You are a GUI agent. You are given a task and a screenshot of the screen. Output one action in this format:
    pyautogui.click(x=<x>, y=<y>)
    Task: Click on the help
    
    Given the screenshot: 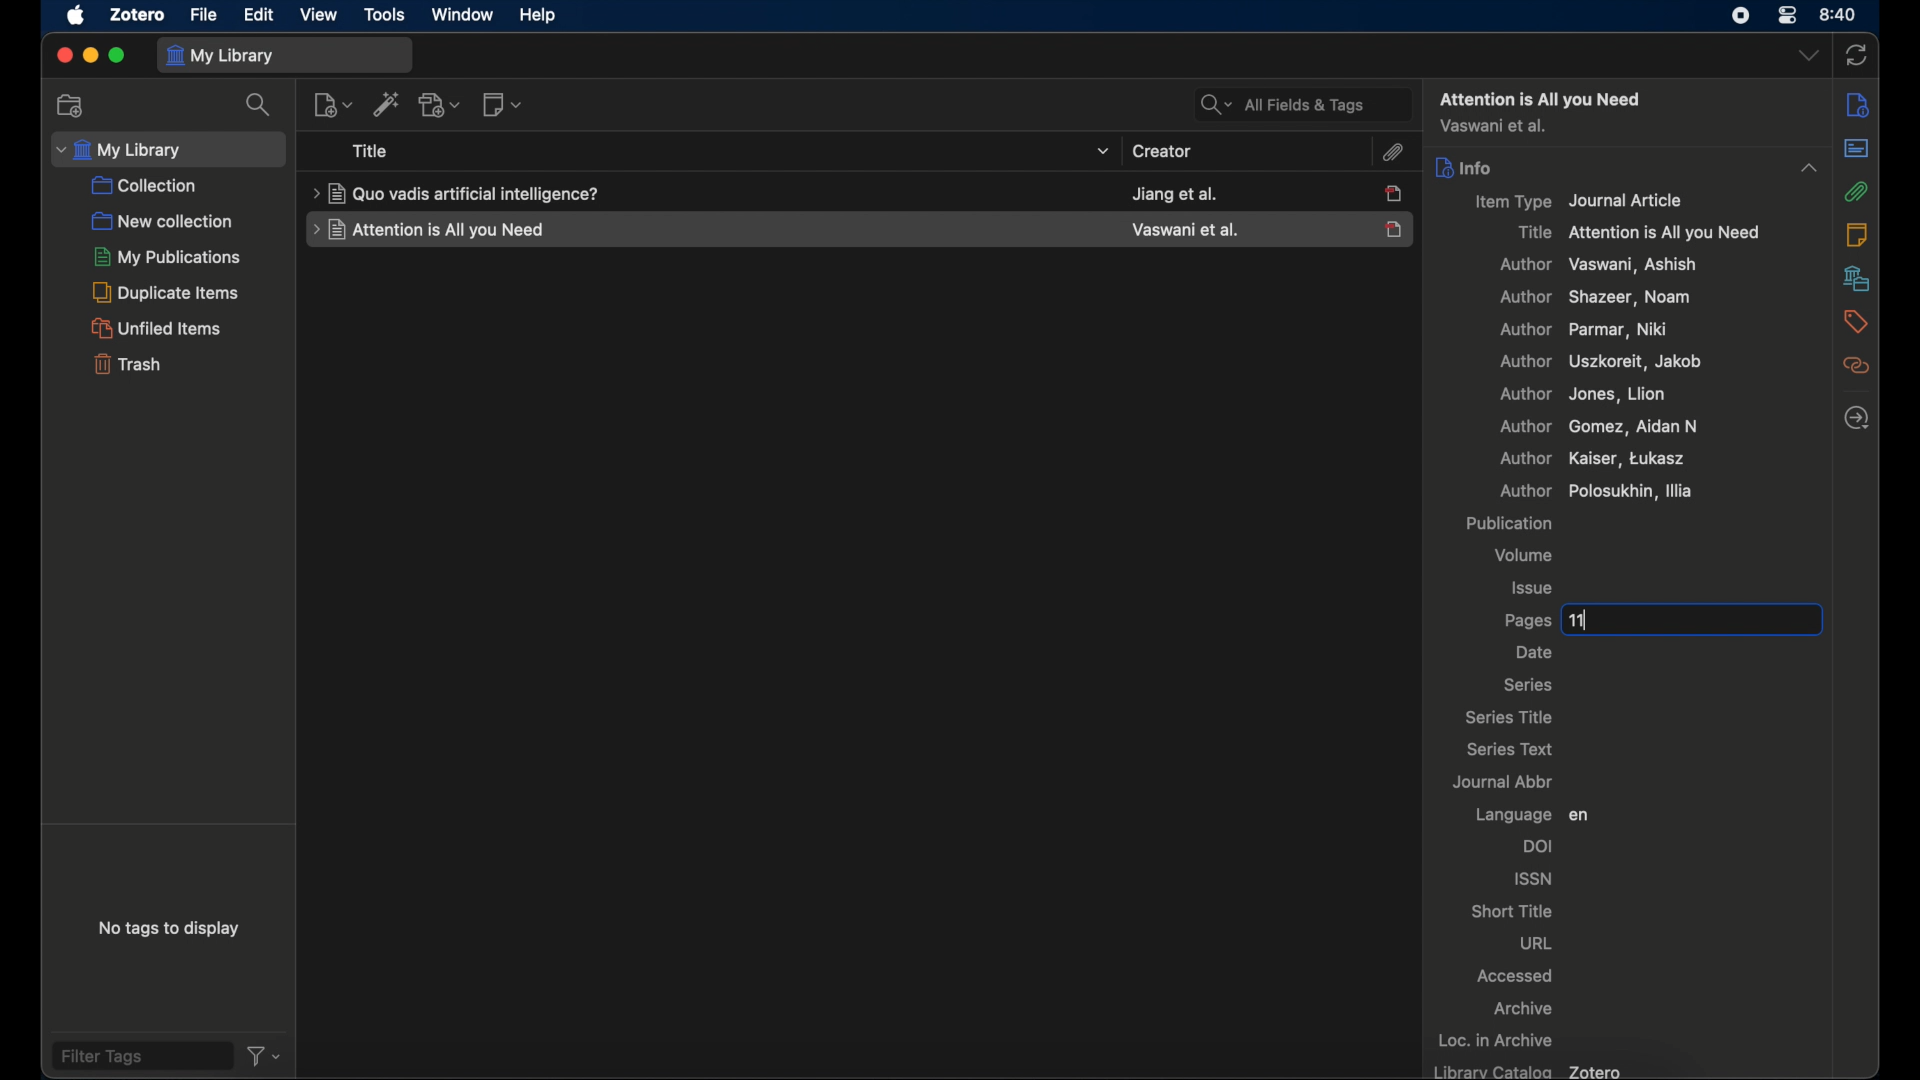 What is the action you would take?
    pyautogui.click(x=540, y=16)
    